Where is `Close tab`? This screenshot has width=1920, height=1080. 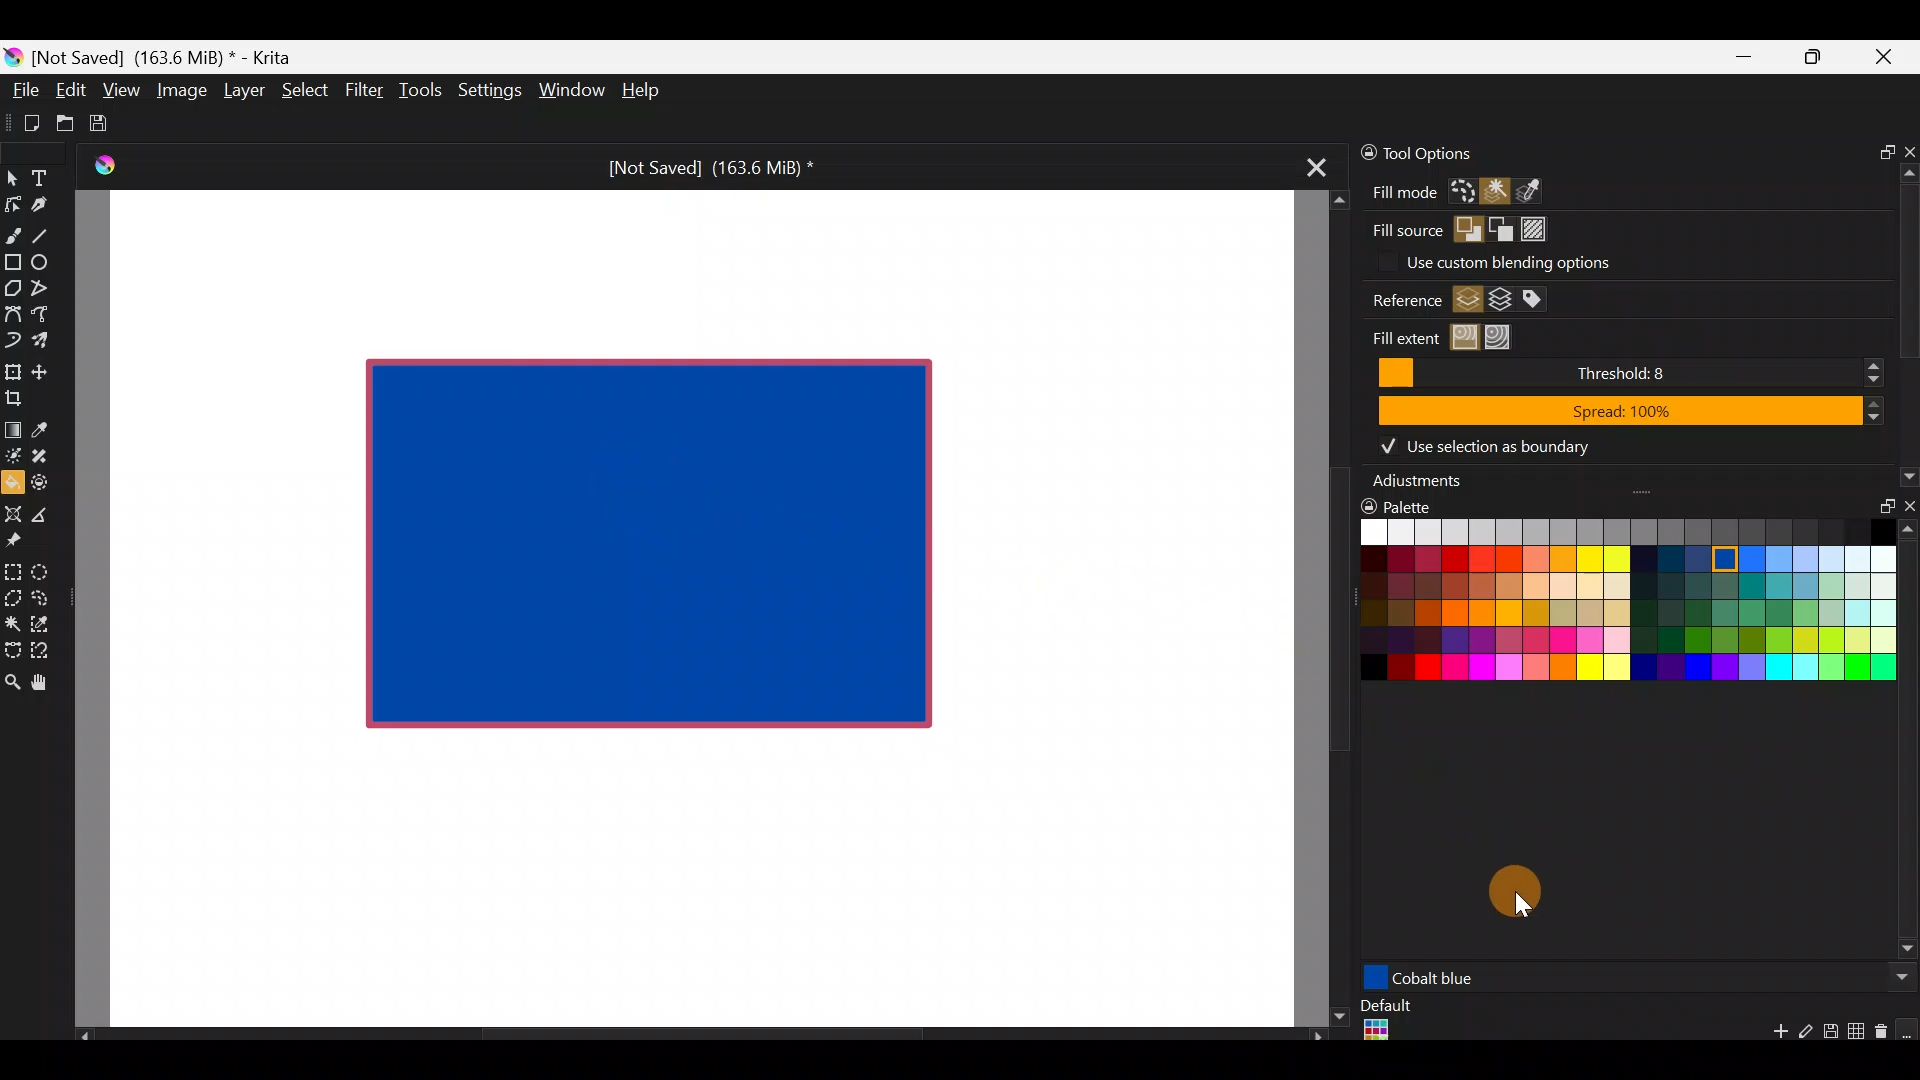 Close tab is located at coordinates (1317, 173).